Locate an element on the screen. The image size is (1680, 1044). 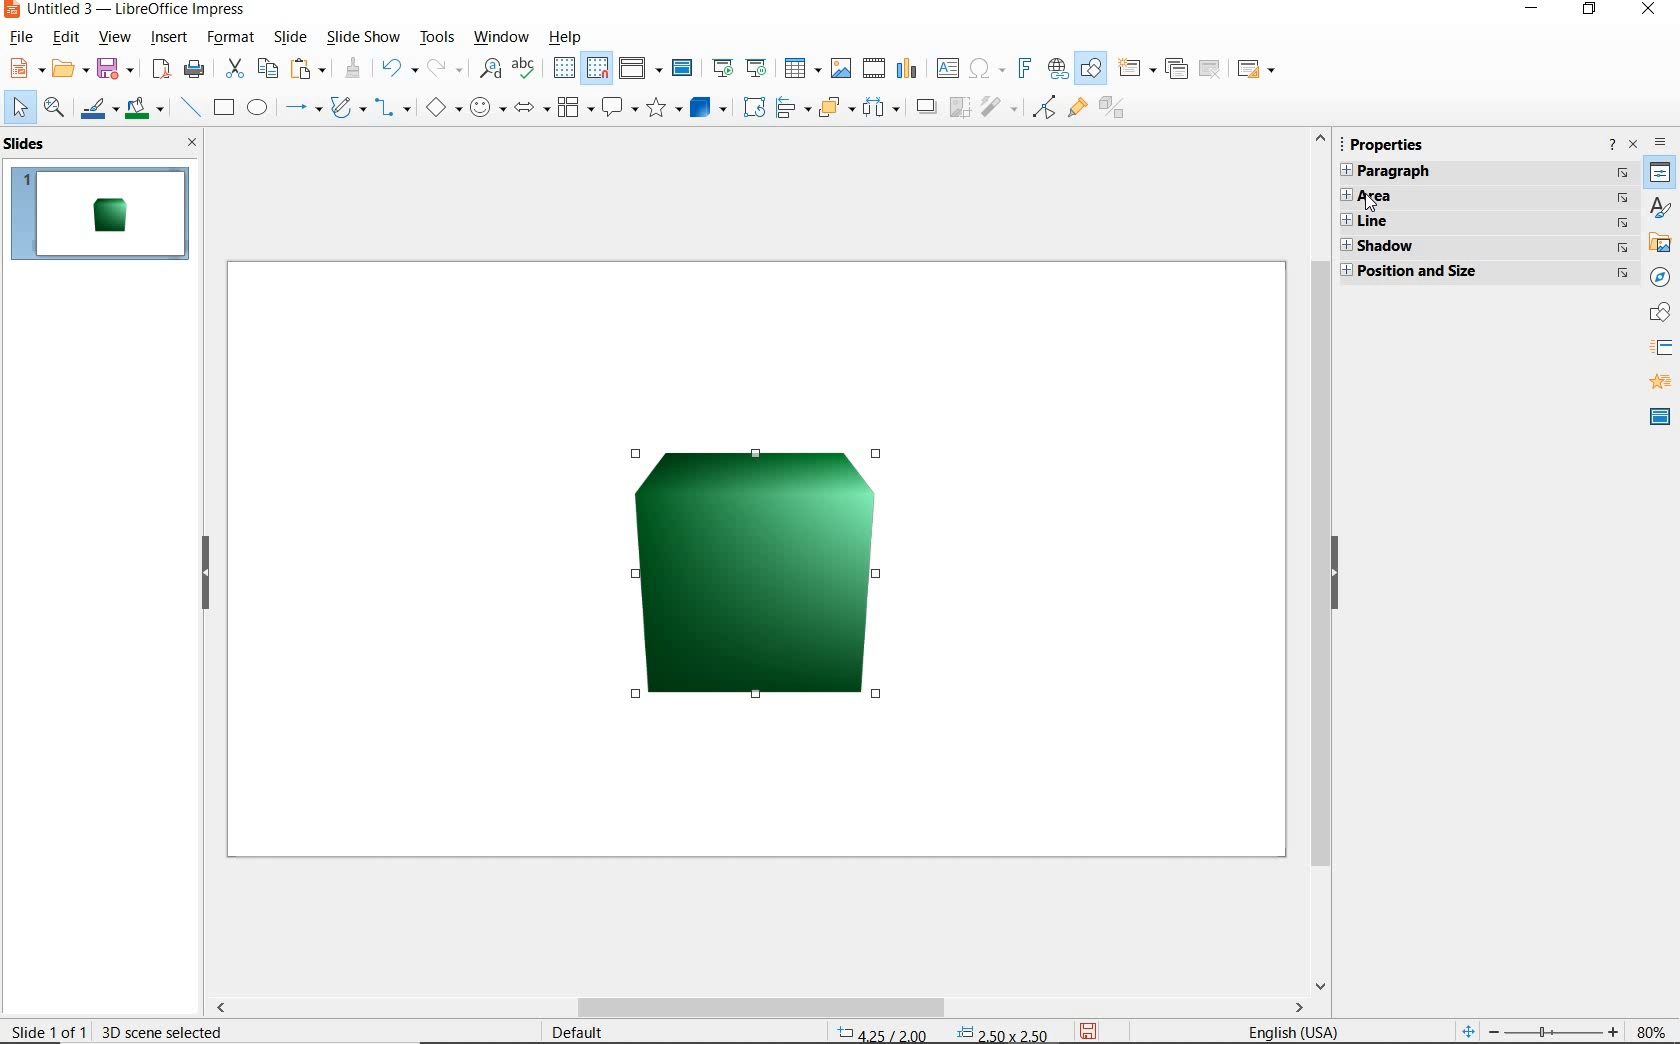
CLOSE is located at coordinates (1651, 11).